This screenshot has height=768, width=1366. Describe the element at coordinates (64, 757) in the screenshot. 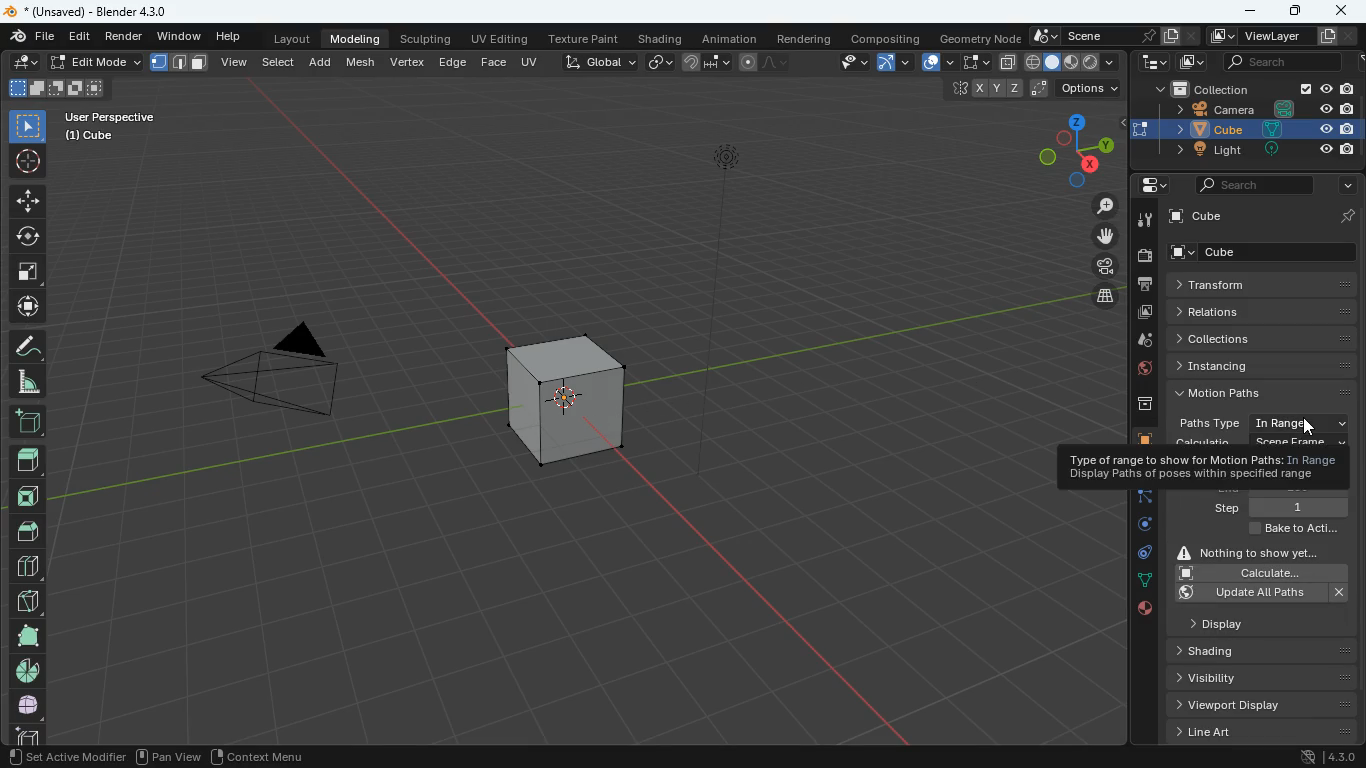

I see `set active modifier` at that location.